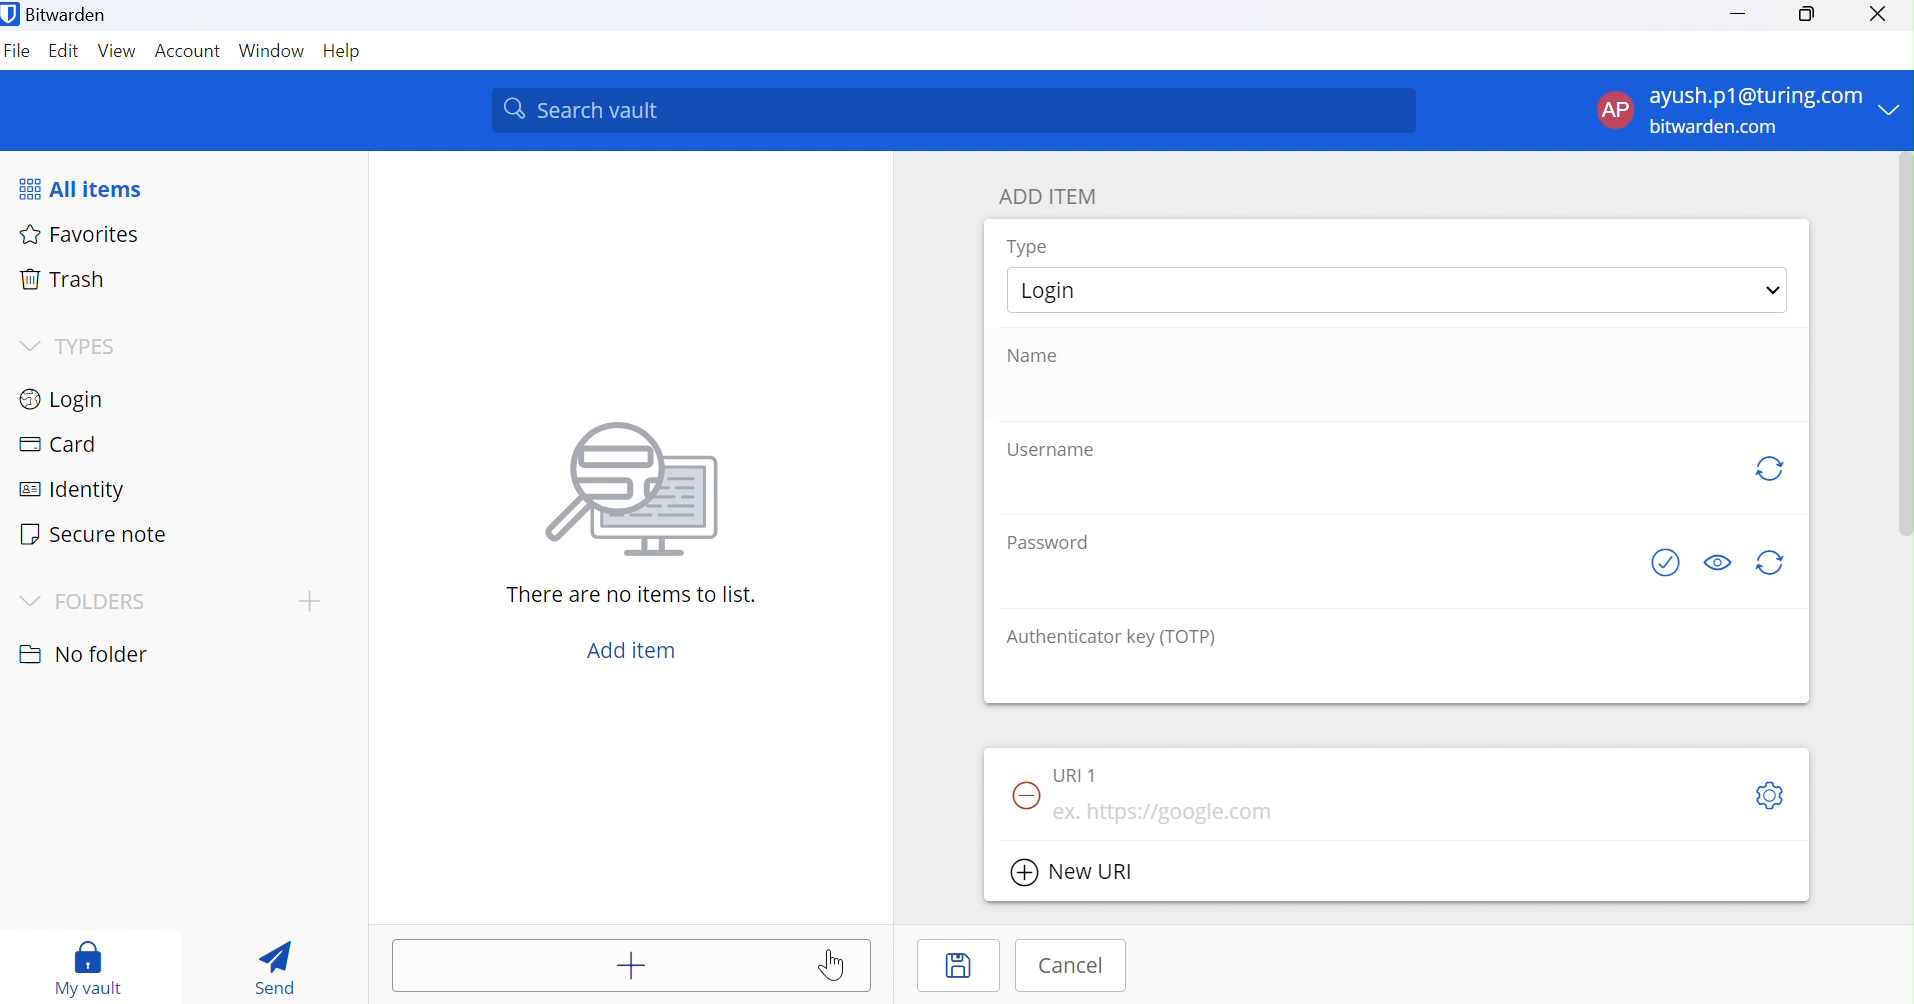 This screenshot has width=1914, height=1004. What do you see at coordinates (633, 595) in the screenshot?
I see `There are no items to list.` at bounding box center [633, 595].